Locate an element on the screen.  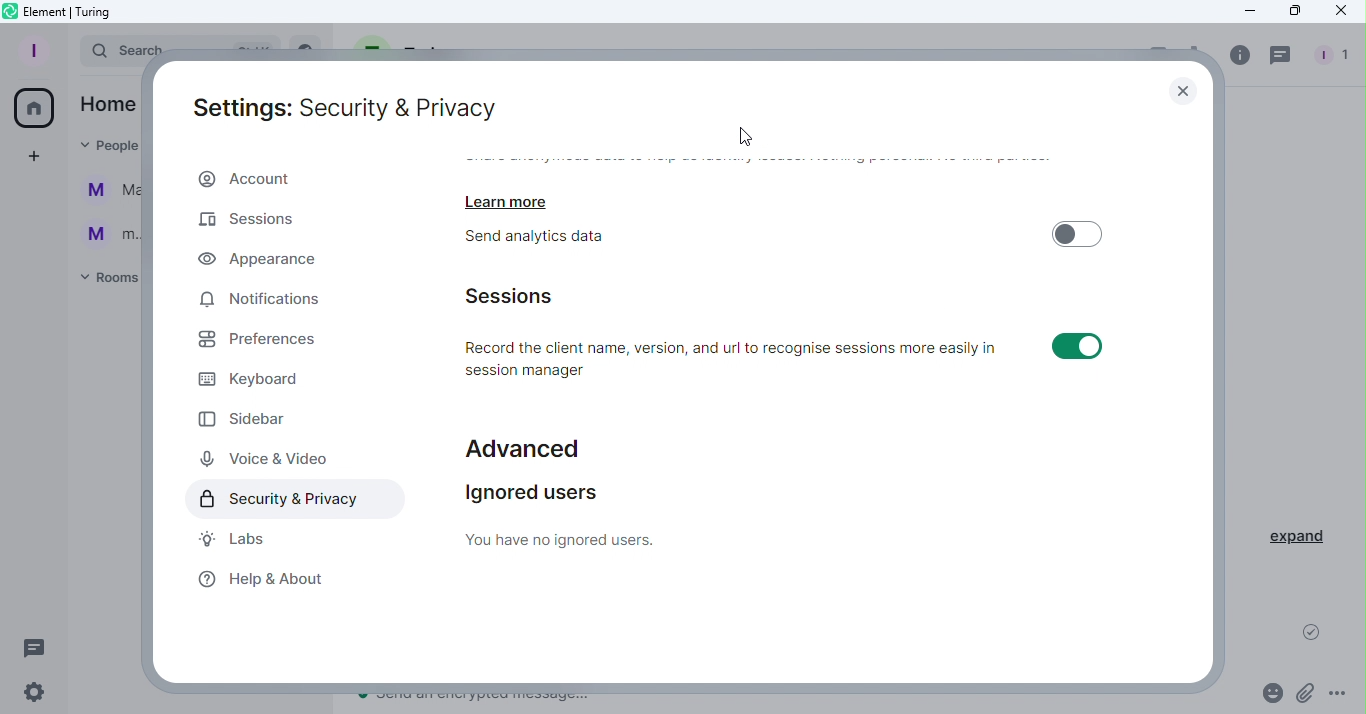
Sessions is located at coordinates (250, 222).